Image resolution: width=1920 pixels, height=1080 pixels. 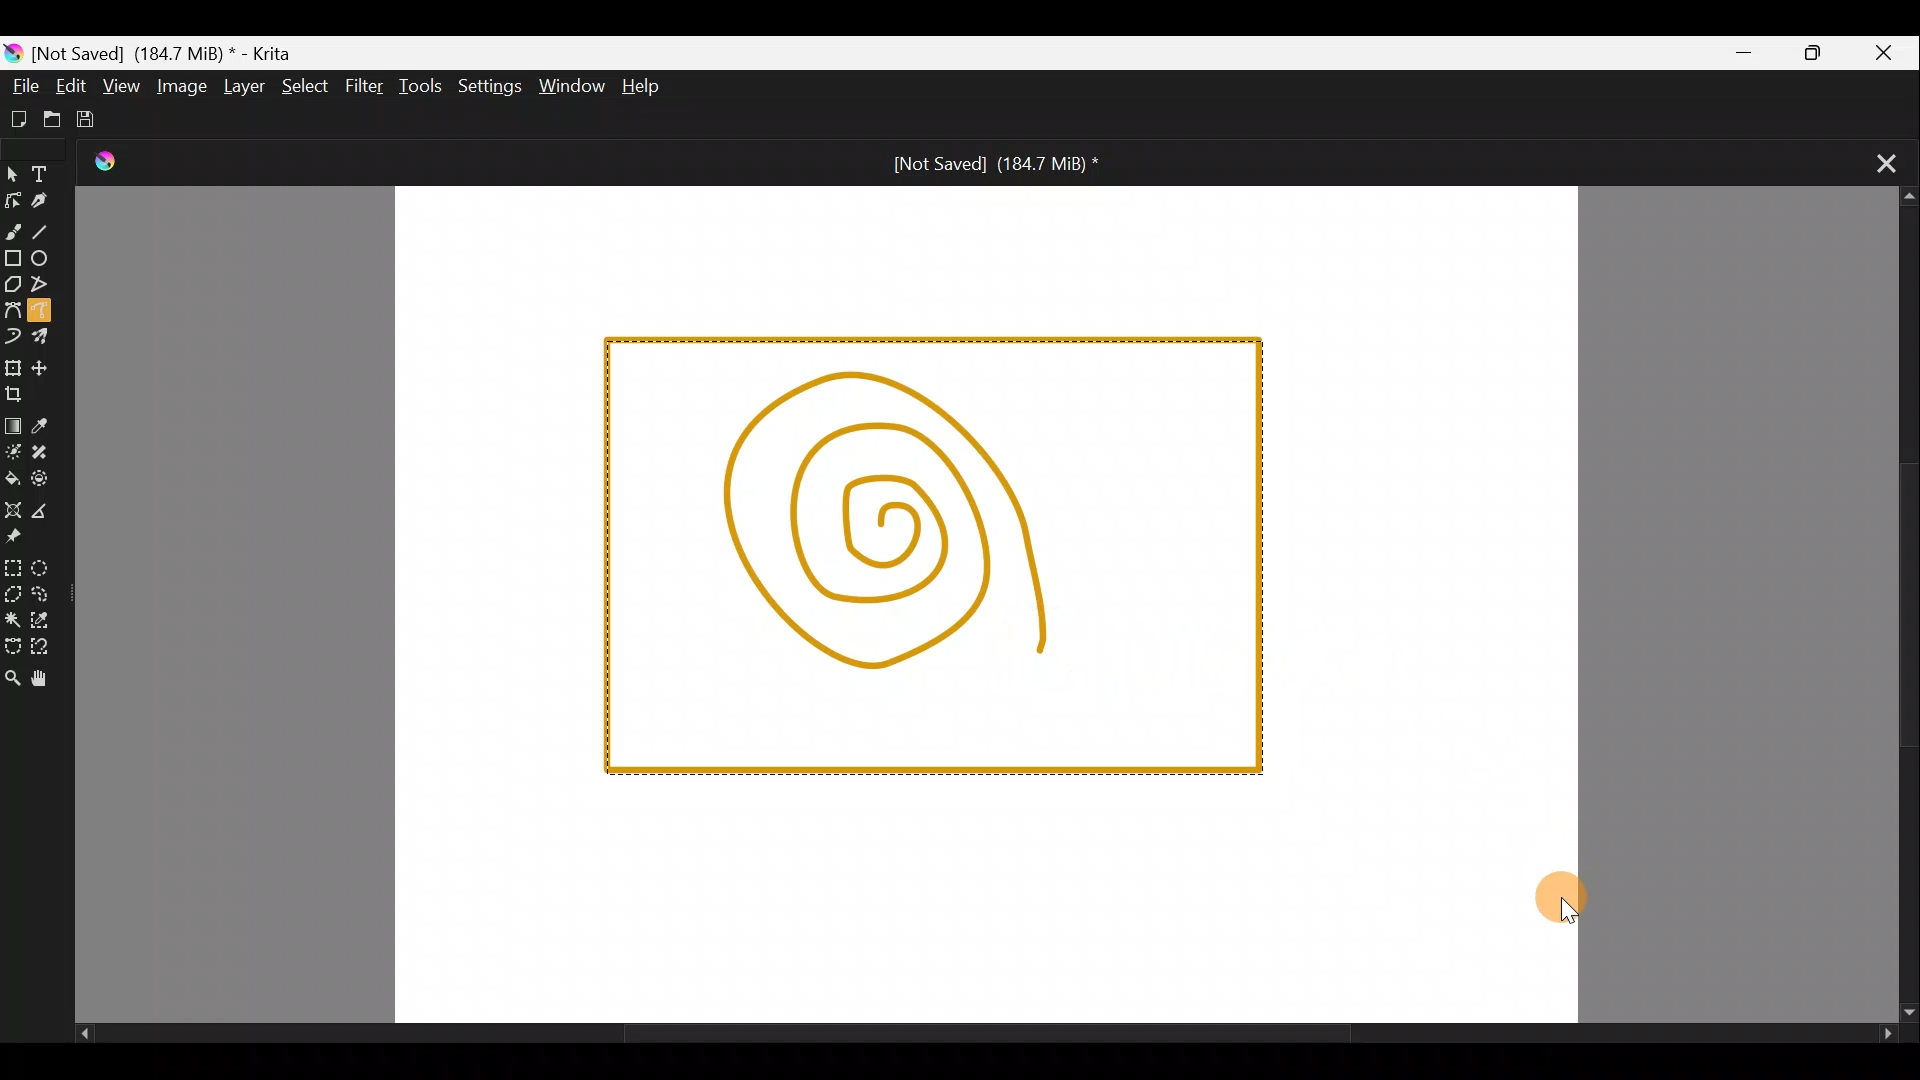 I want to click on Krita Logo, so click(x=103, y=156).